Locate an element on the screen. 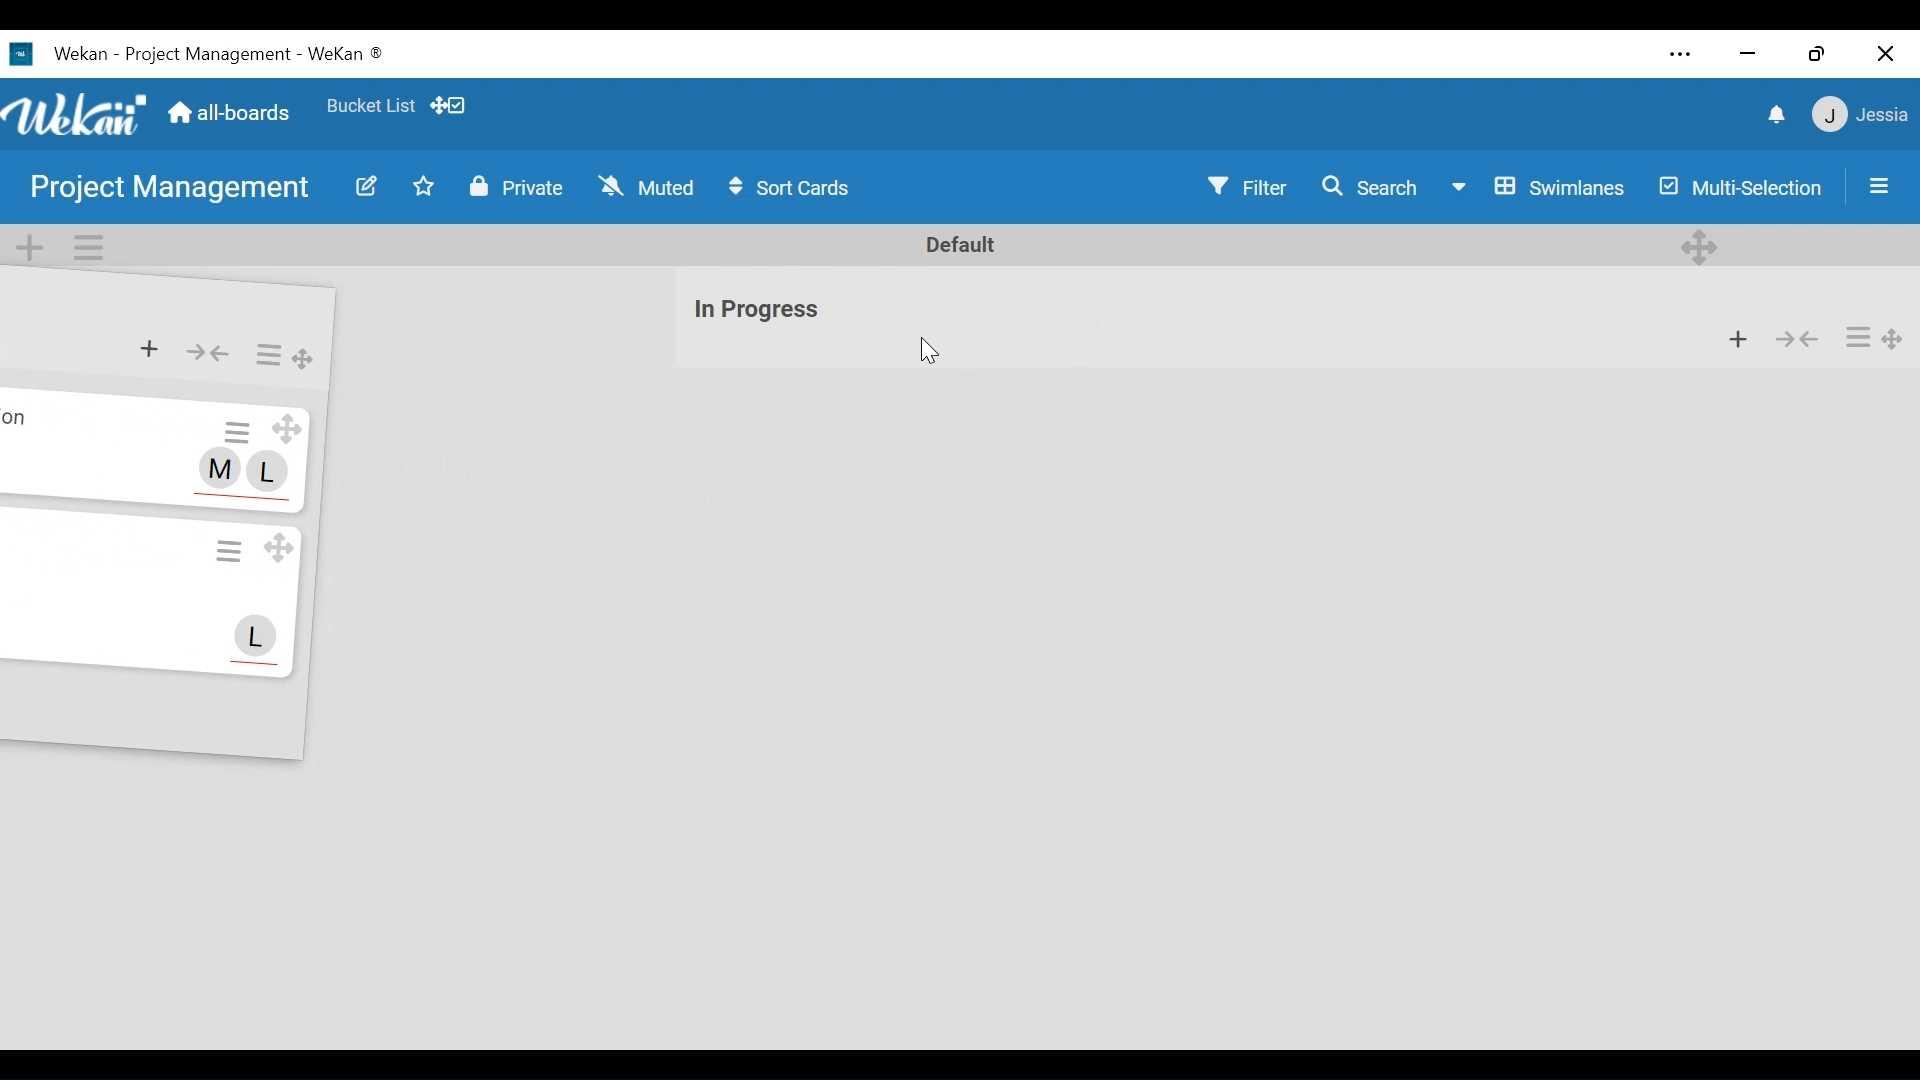 Image resolution: width=1920 pixels, height=1080 pixels. Drag Card is located at coordinates (276, 547).